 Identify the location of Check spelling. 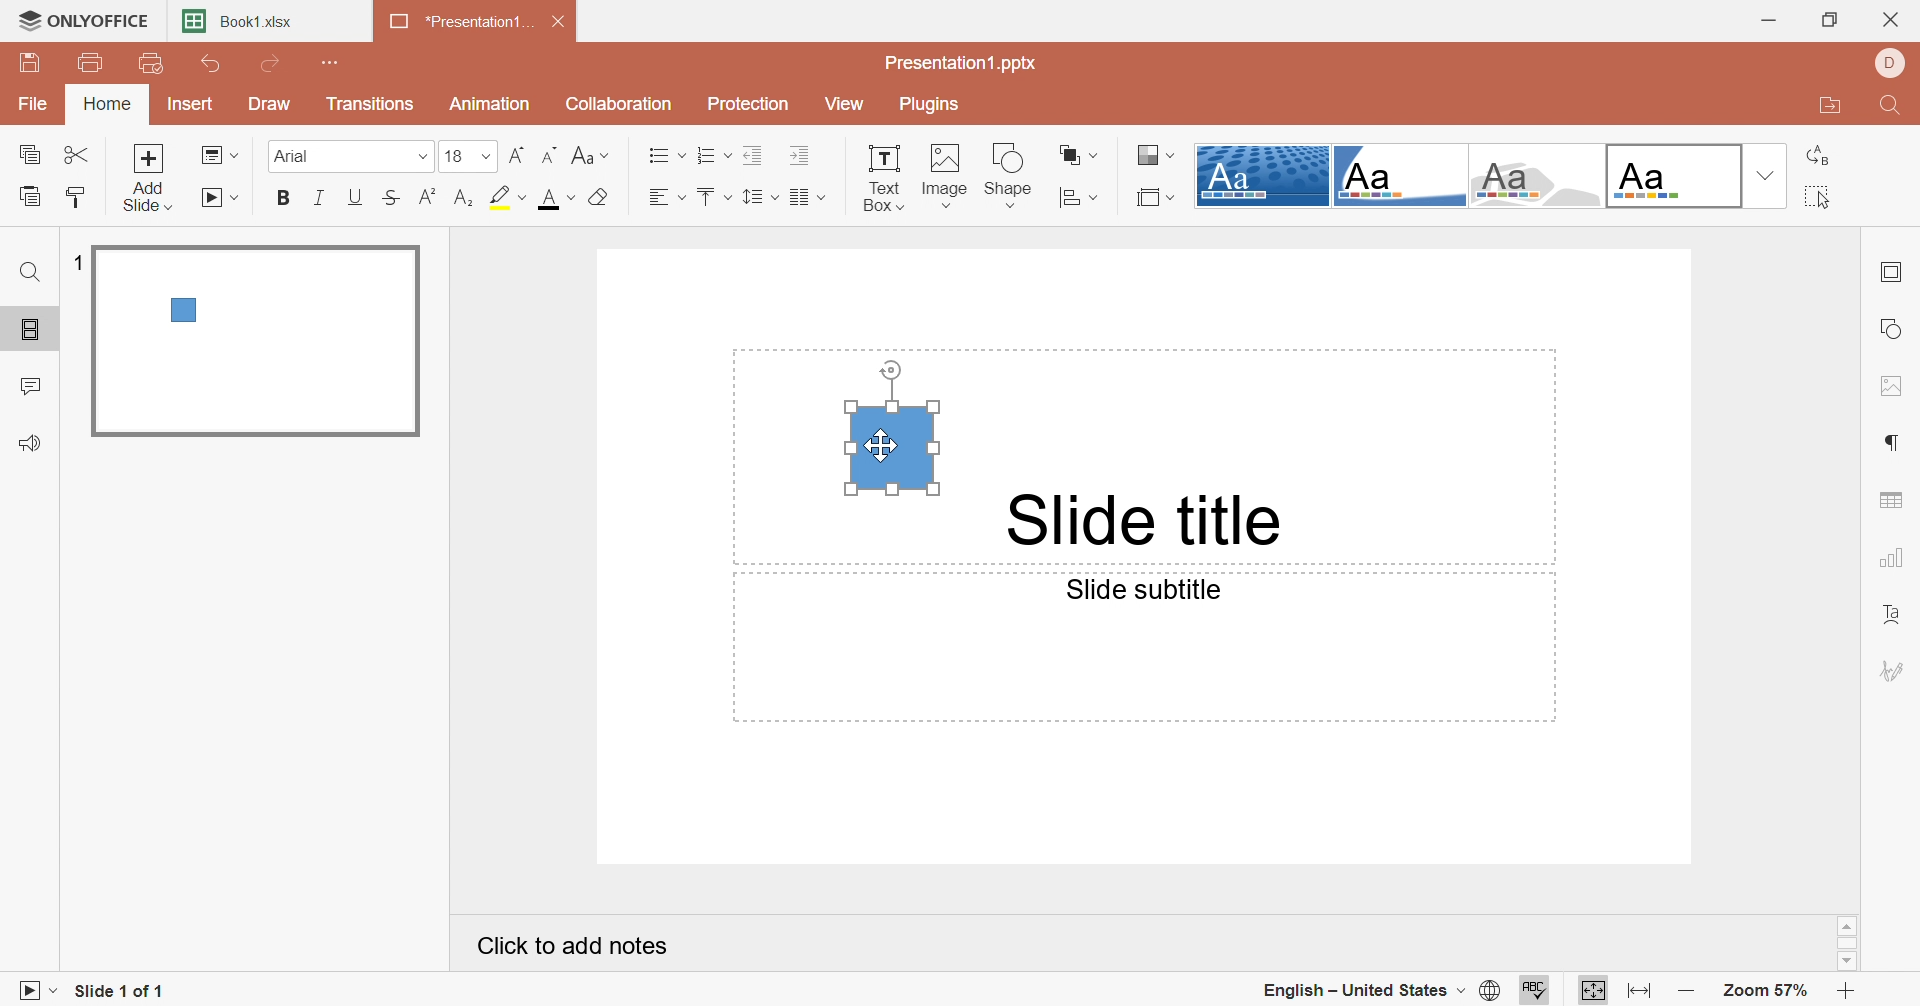
(1538, 991).